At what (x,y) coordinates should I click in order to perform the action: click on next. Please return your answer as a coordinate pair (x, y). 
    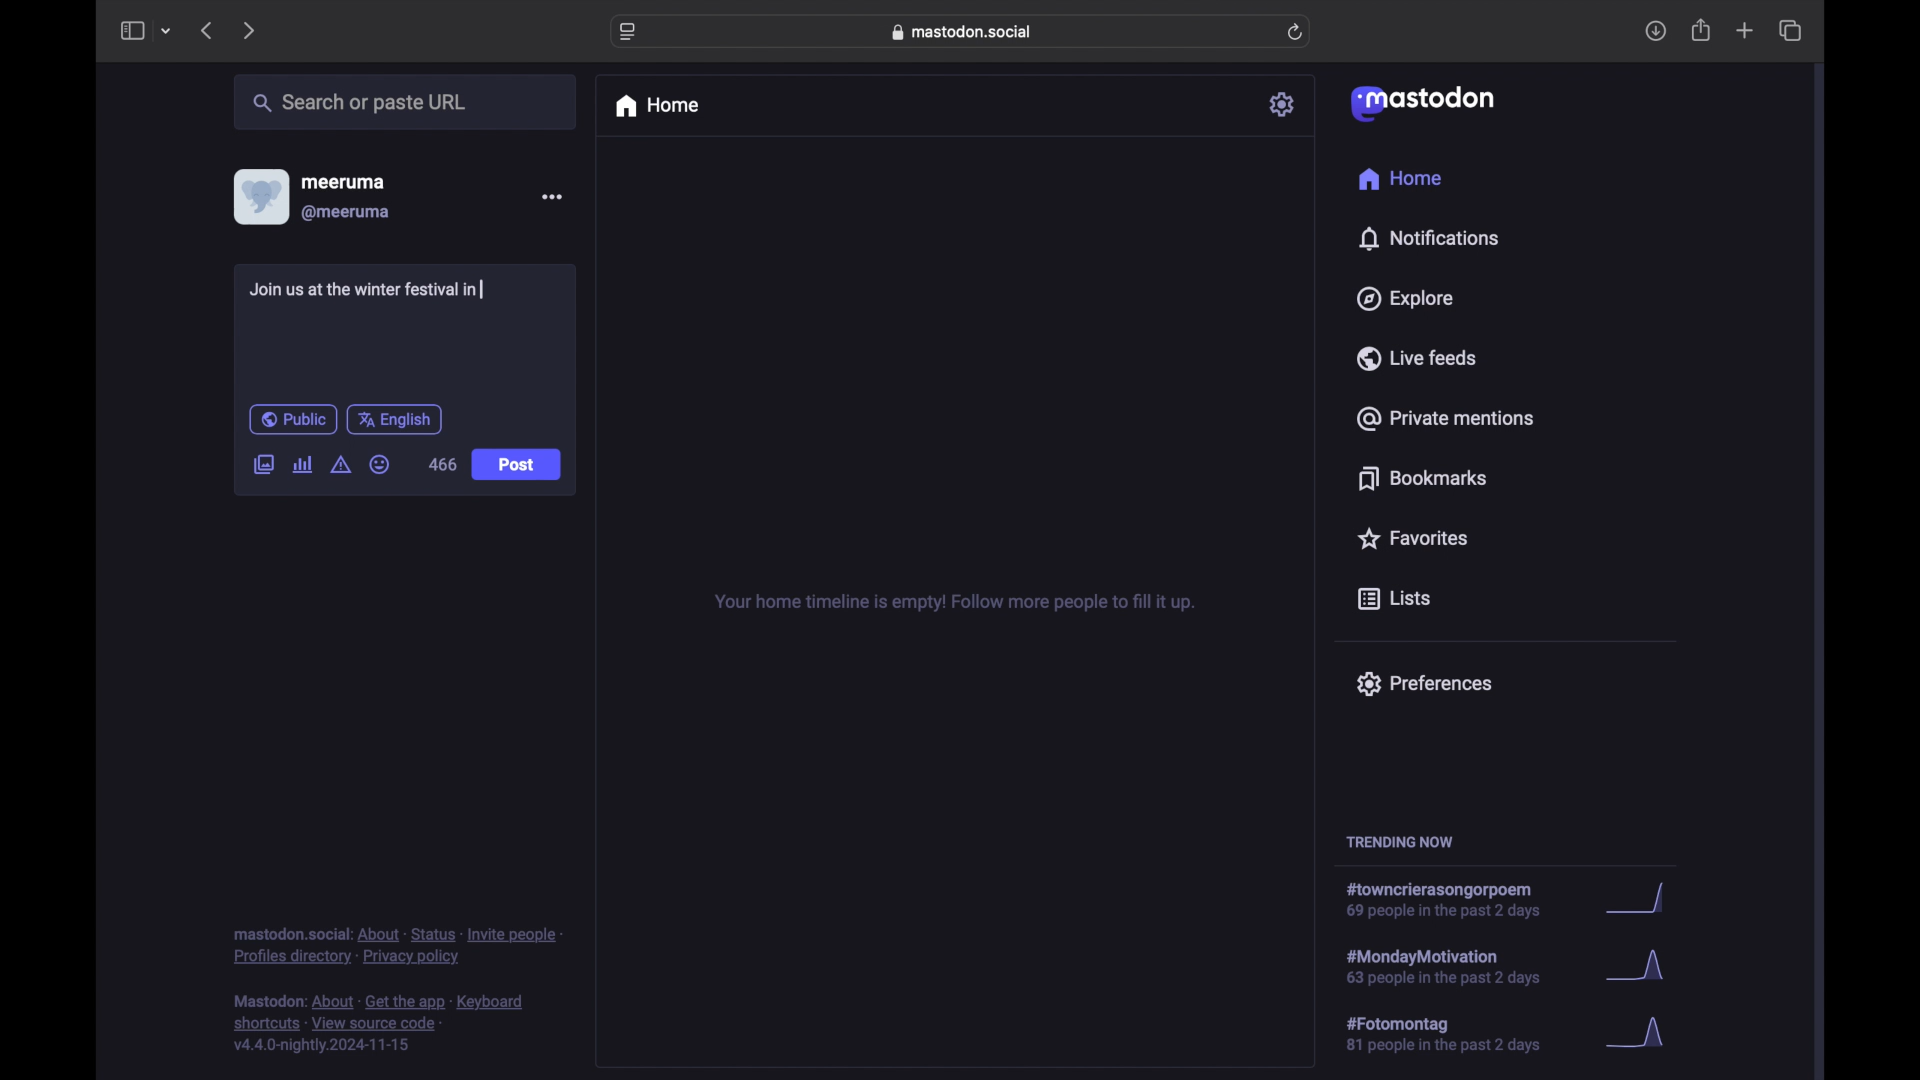
    Looking at the image, I should click on (251, 30).